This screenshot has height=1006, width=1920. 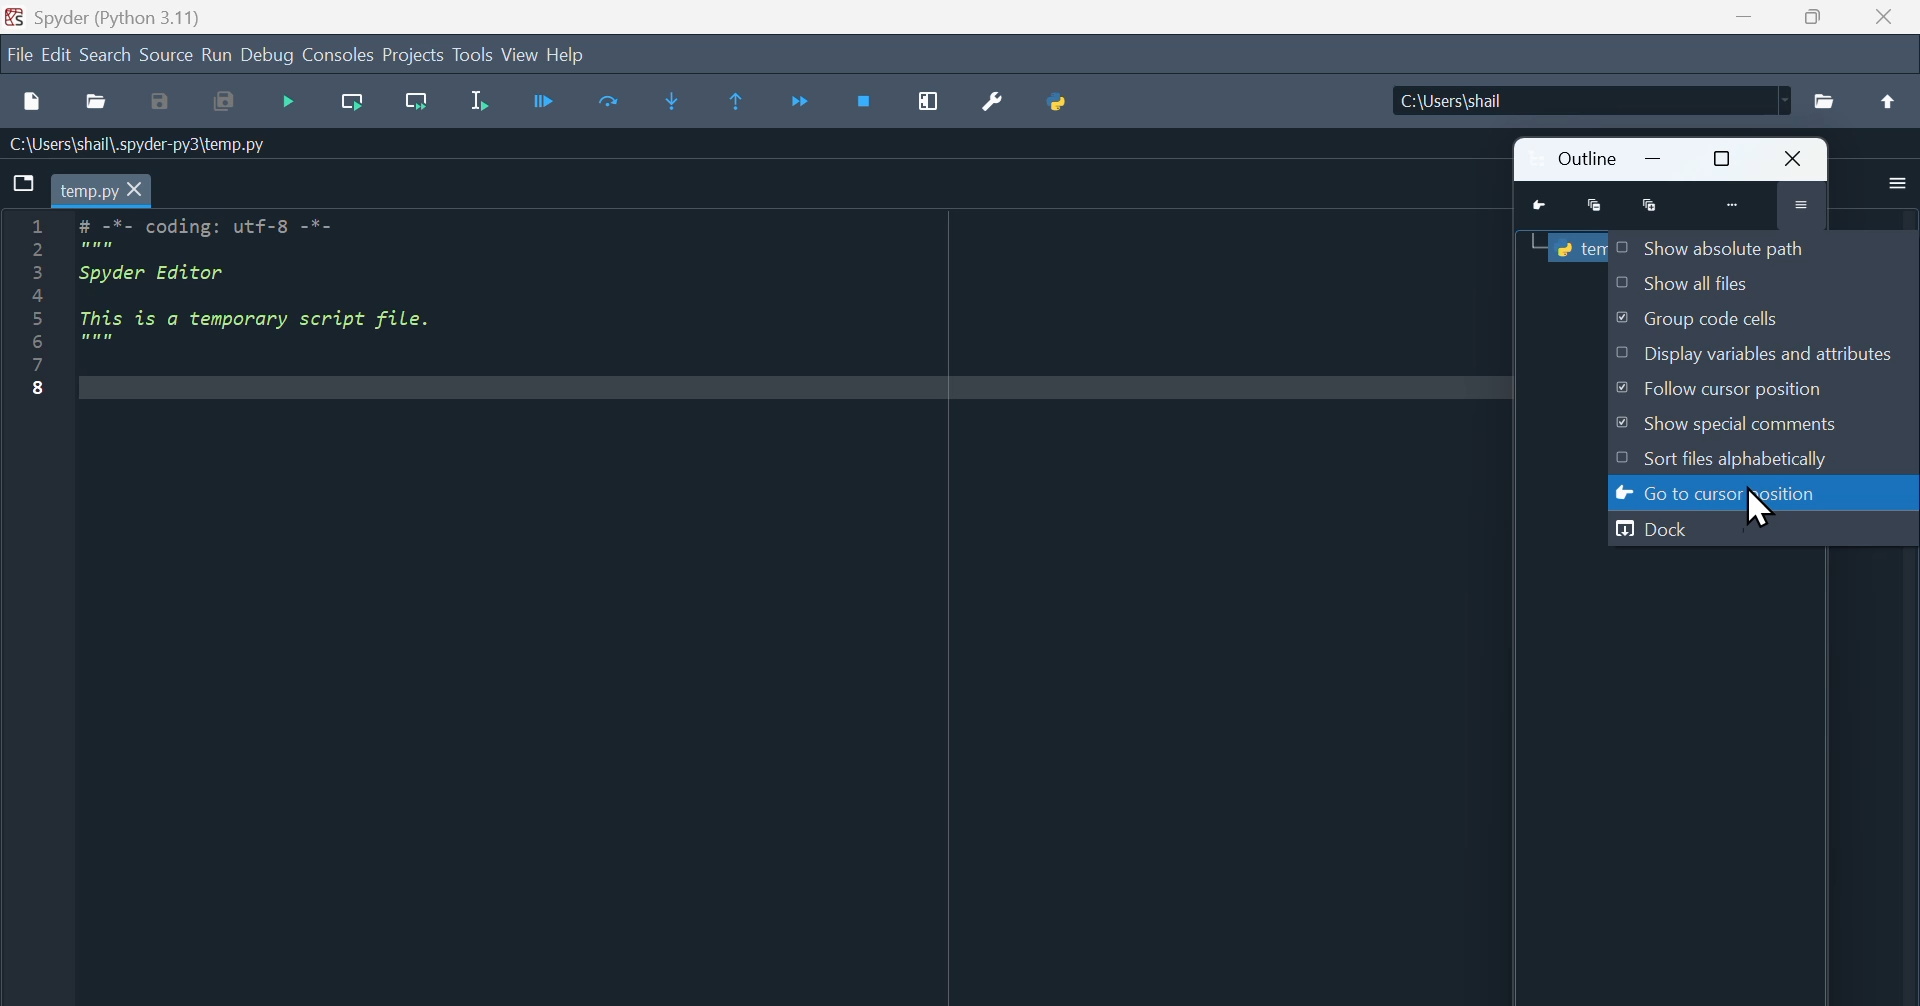 What do you see at coordinates (994, 101) in the screenshot?
I see `Preferences` at bounding box center [994, 101].